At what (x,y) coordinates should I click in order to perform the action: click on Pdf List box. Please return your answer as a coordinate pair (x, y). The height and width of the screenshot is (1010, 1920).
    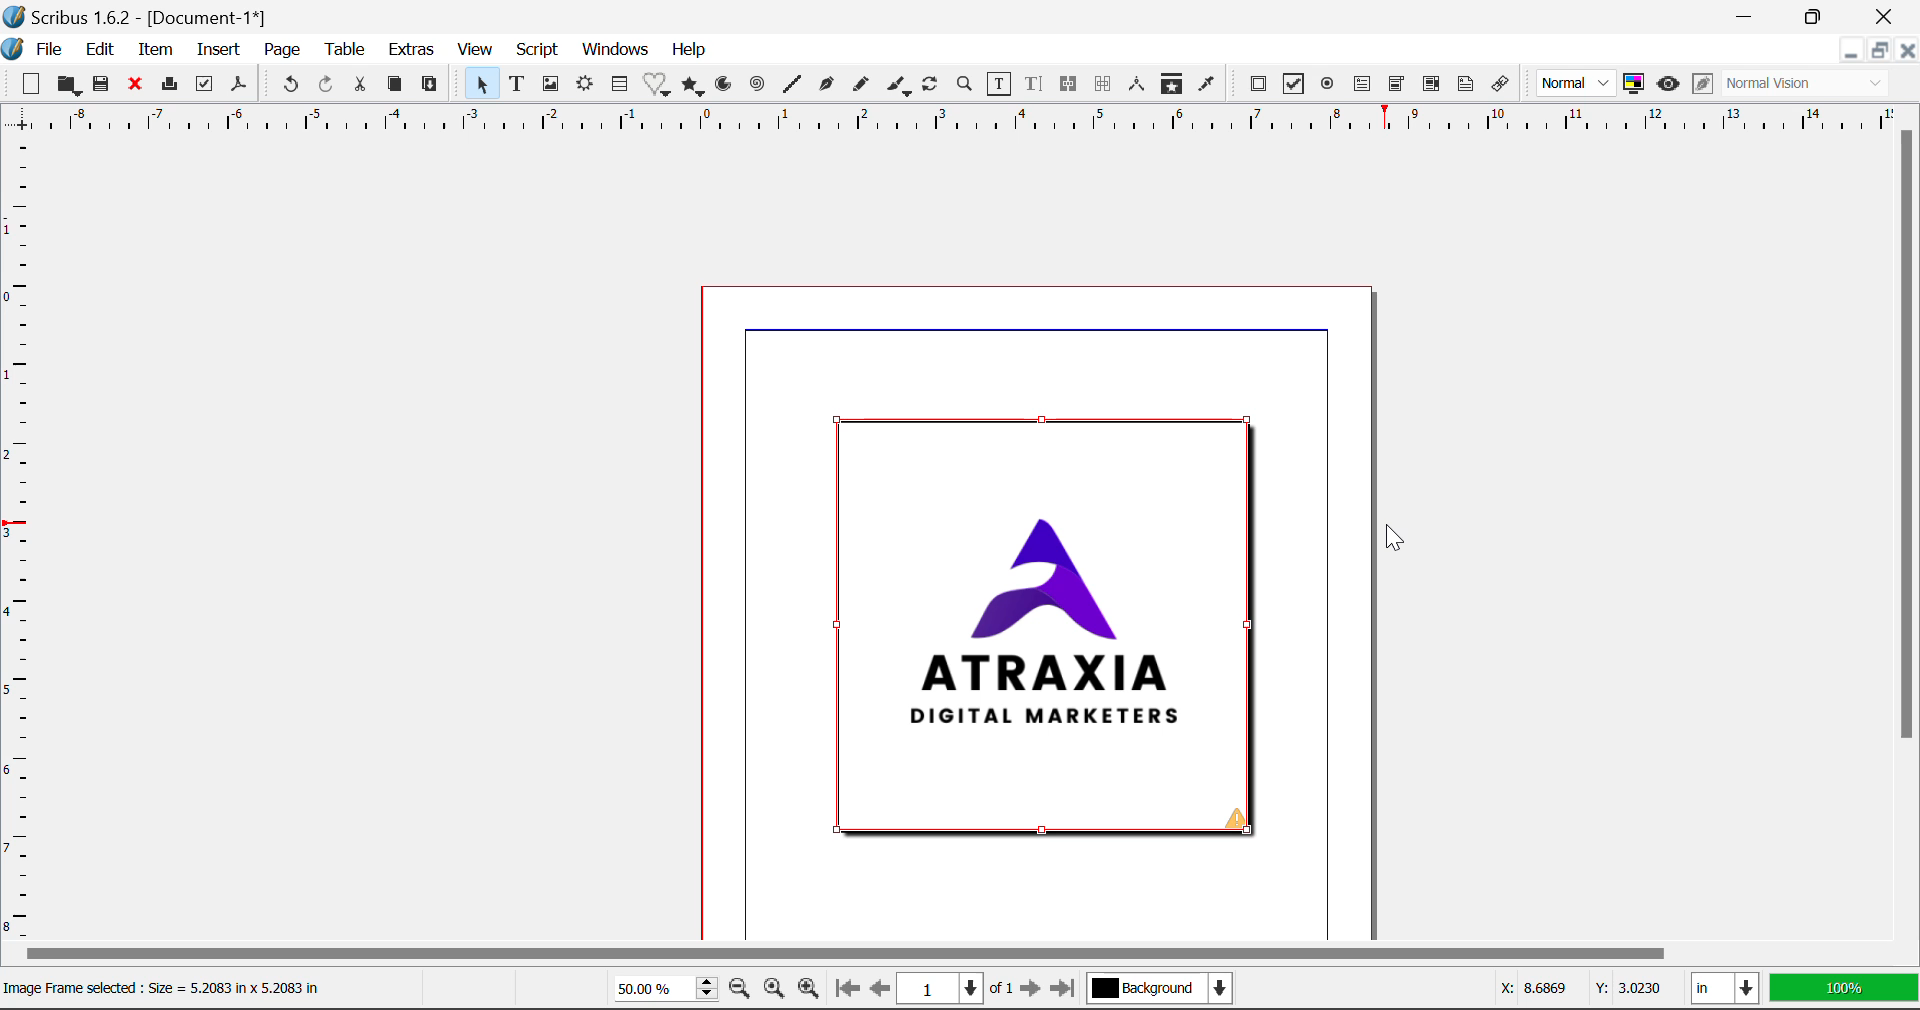
    Looking at the image, I should click on (1430, 87).